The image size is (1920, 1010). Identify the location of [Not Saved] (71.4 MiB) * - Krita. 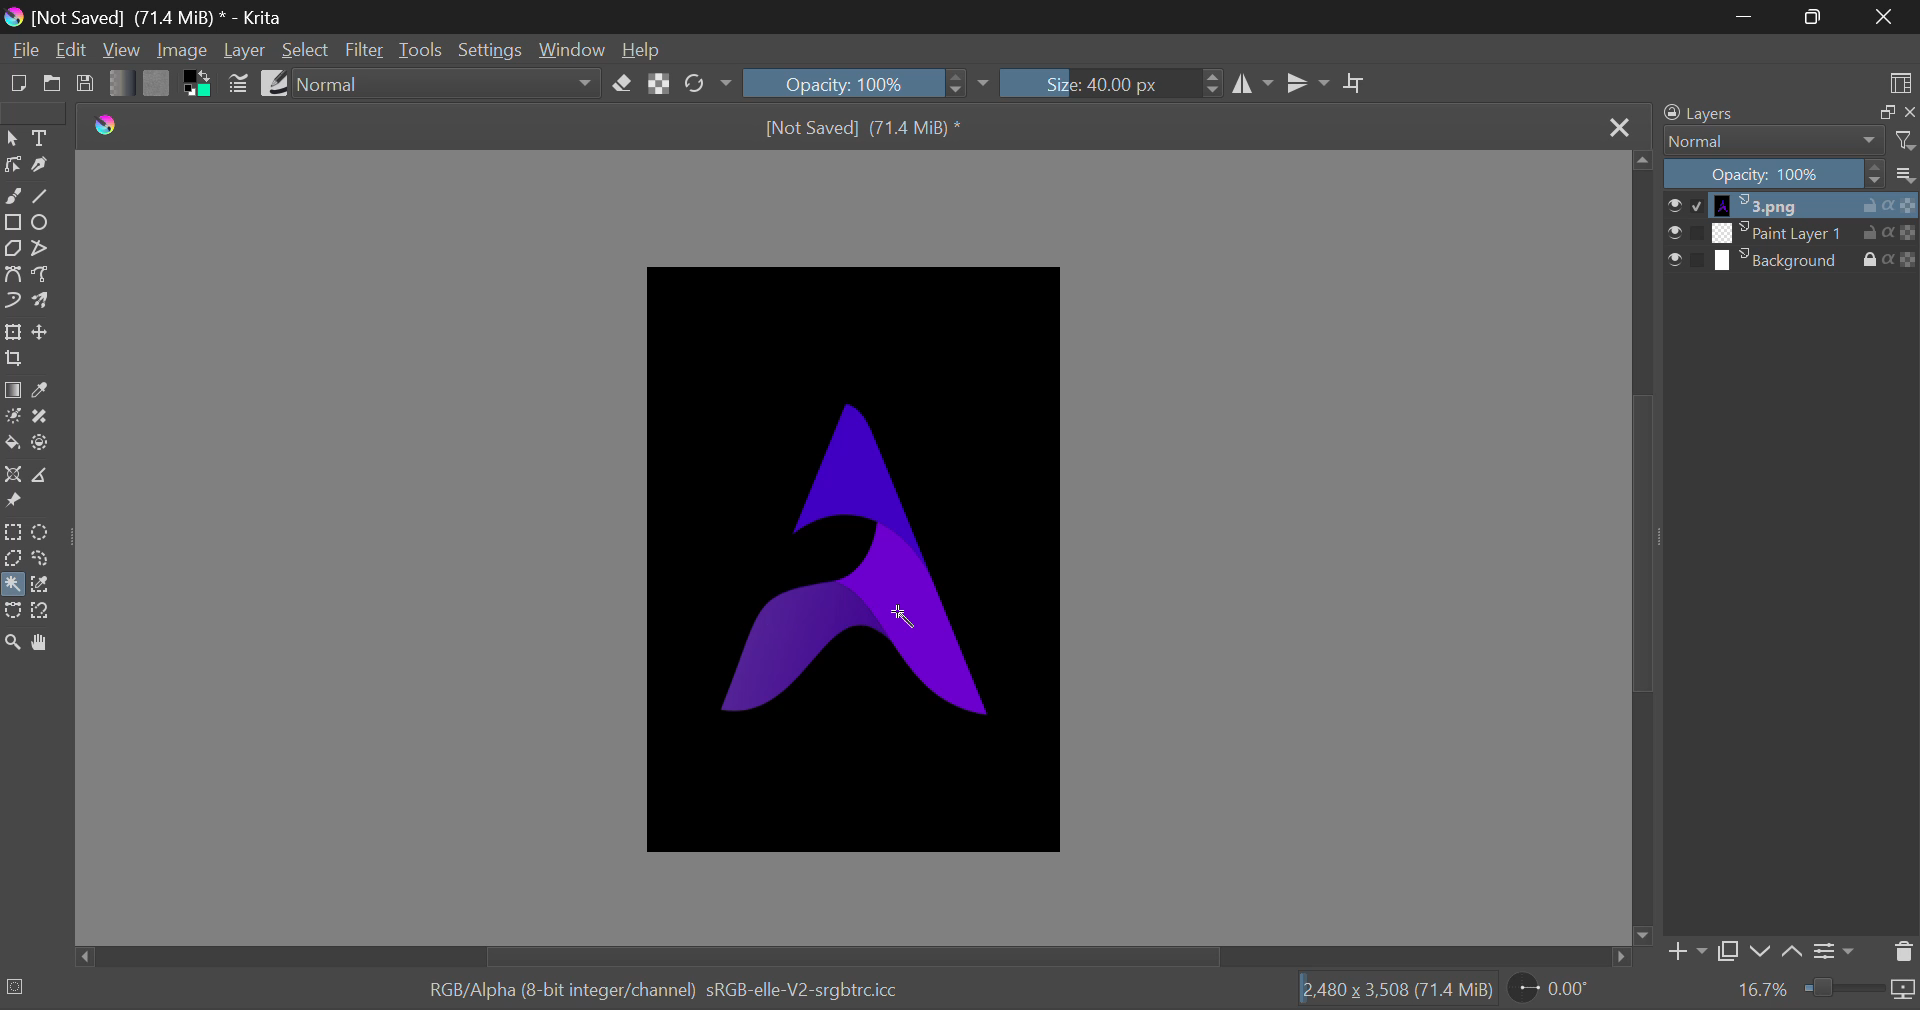
(160, 17).